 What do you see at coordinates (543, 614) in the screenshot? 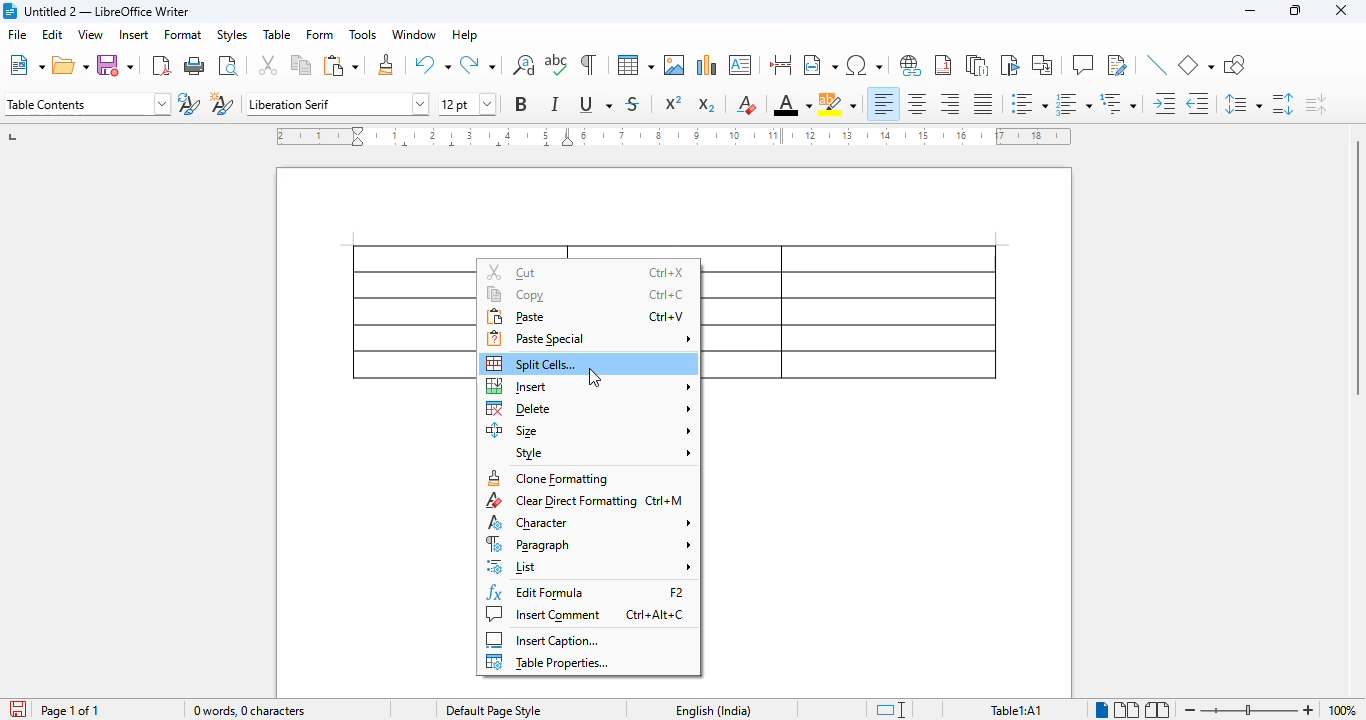
I see `insert comment` at bounding box center [543, 614].